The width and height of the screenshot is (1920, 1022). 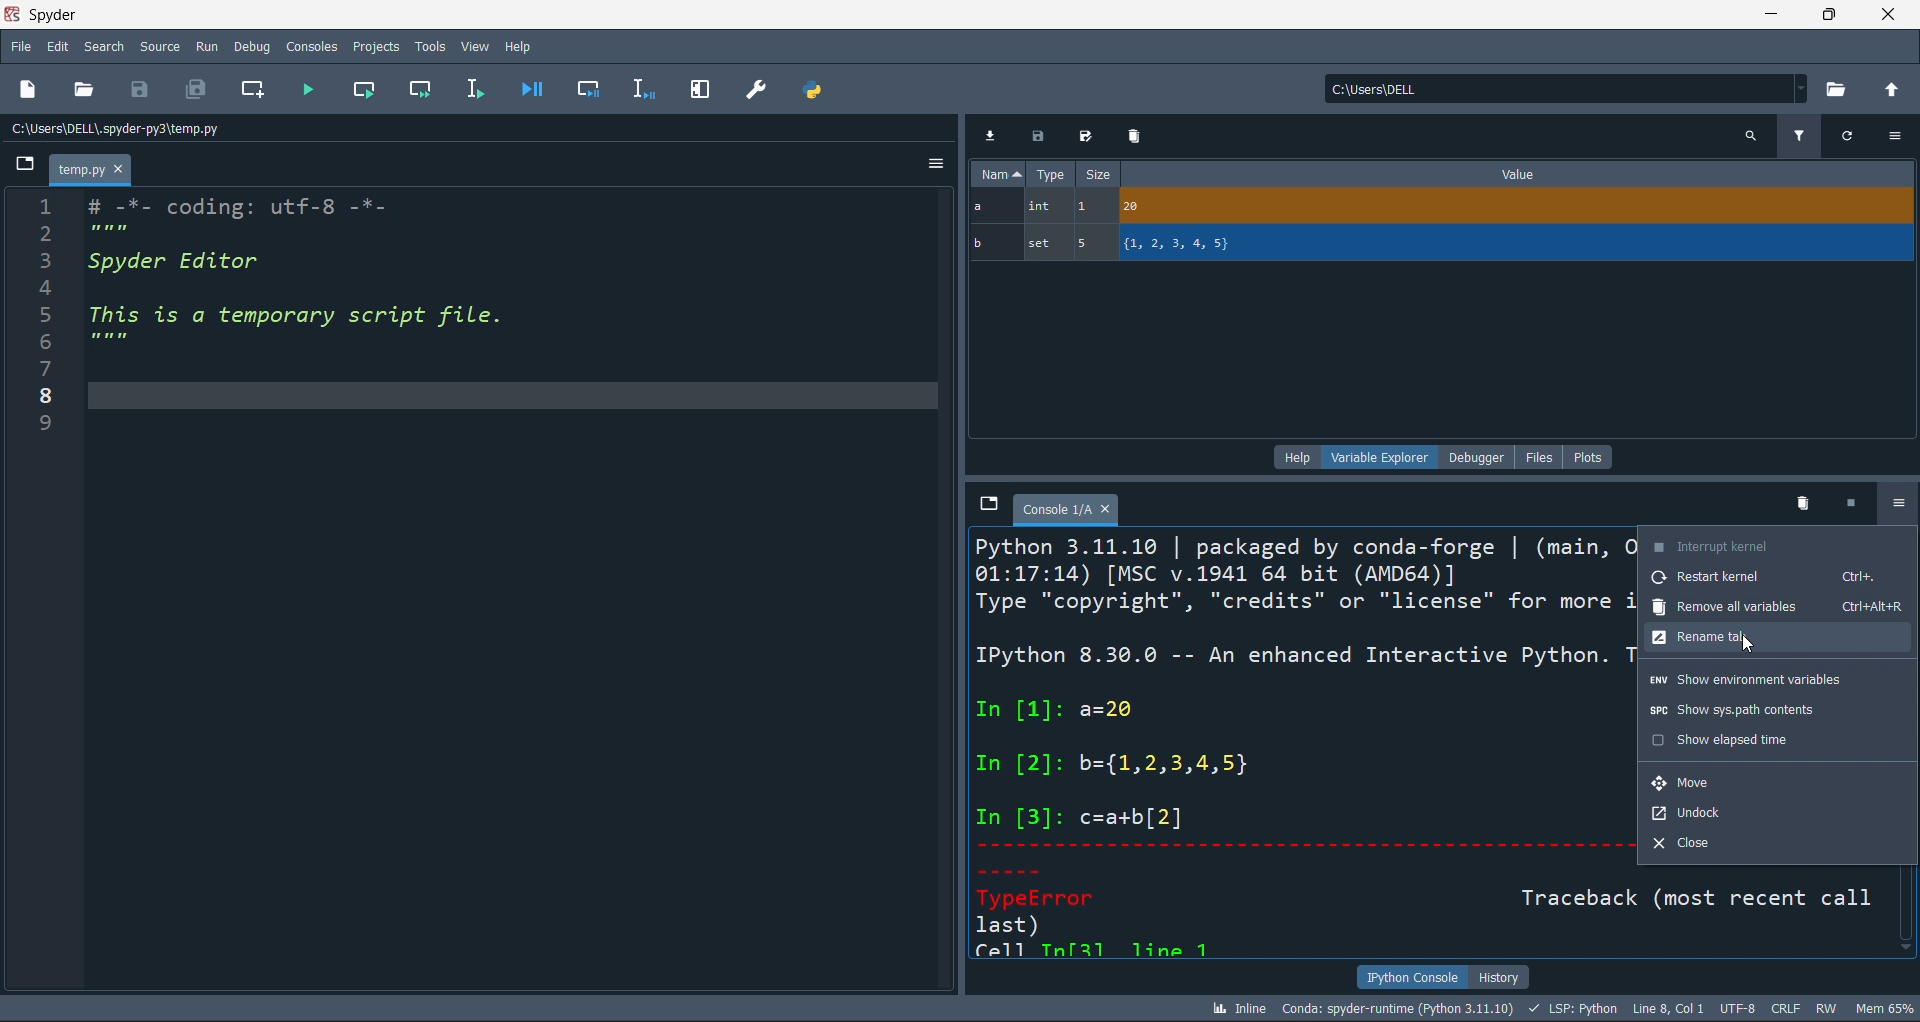 What do you see at coordinates (59, 49) in the screenshot?
I see `edit` at bounding box center [59, 49].